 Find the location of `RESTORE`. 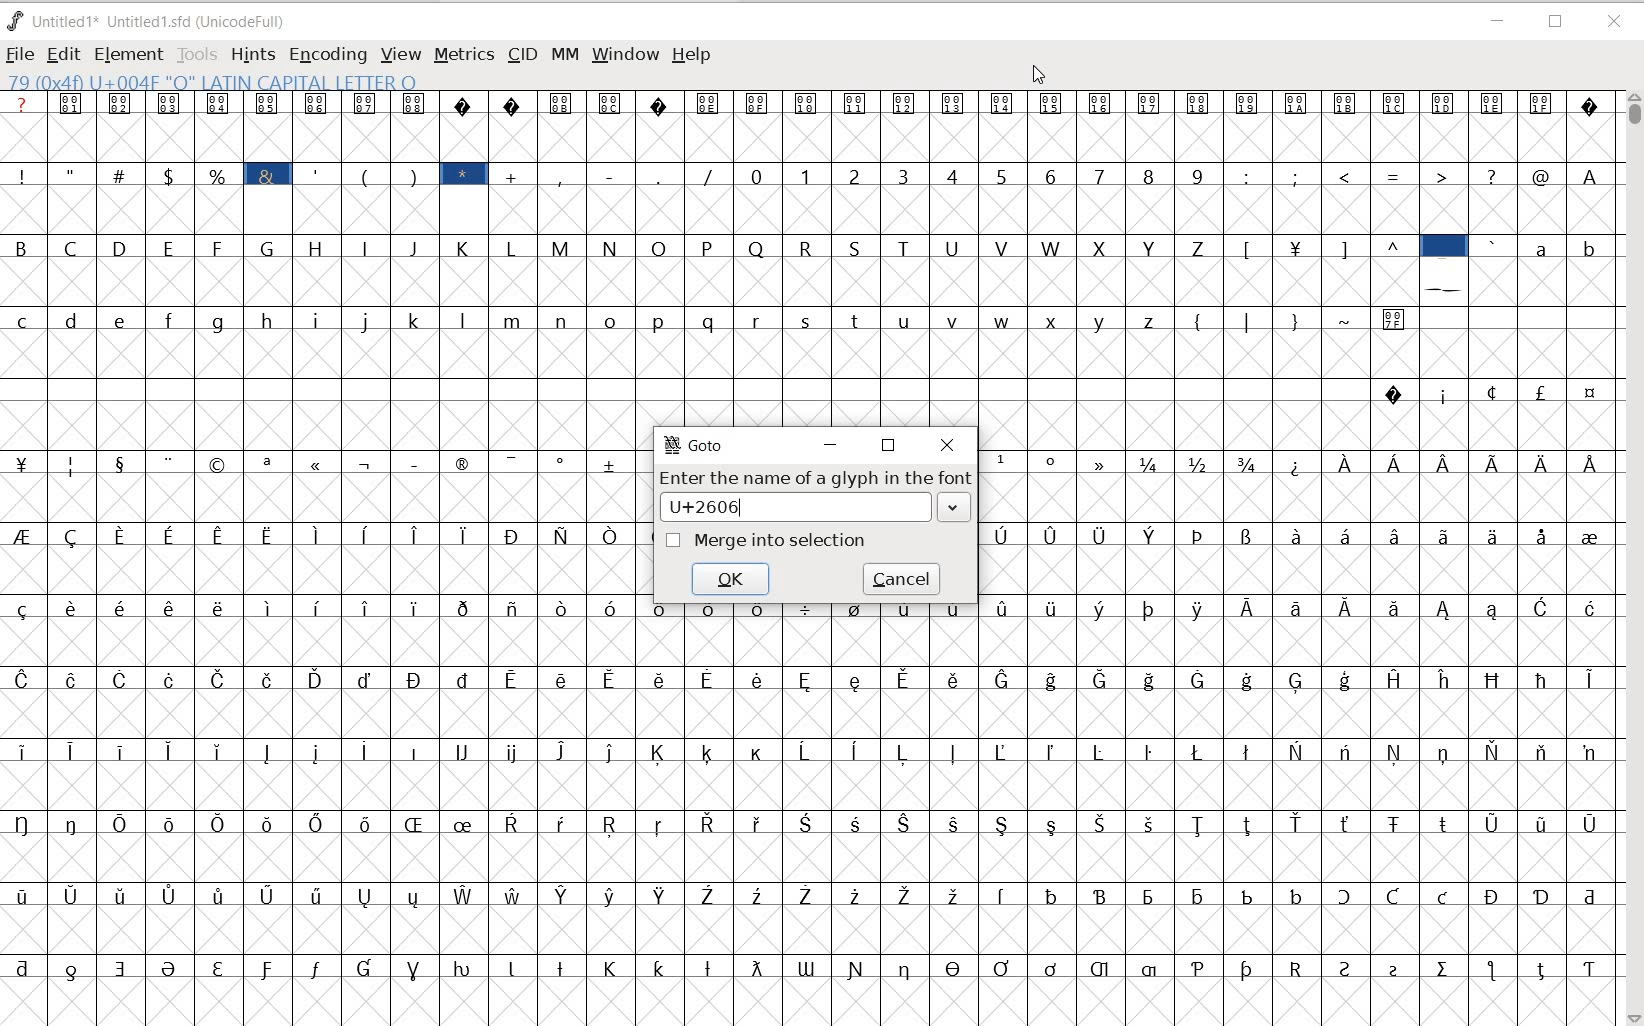

RESTORE is located at coordinates (1558, 23).